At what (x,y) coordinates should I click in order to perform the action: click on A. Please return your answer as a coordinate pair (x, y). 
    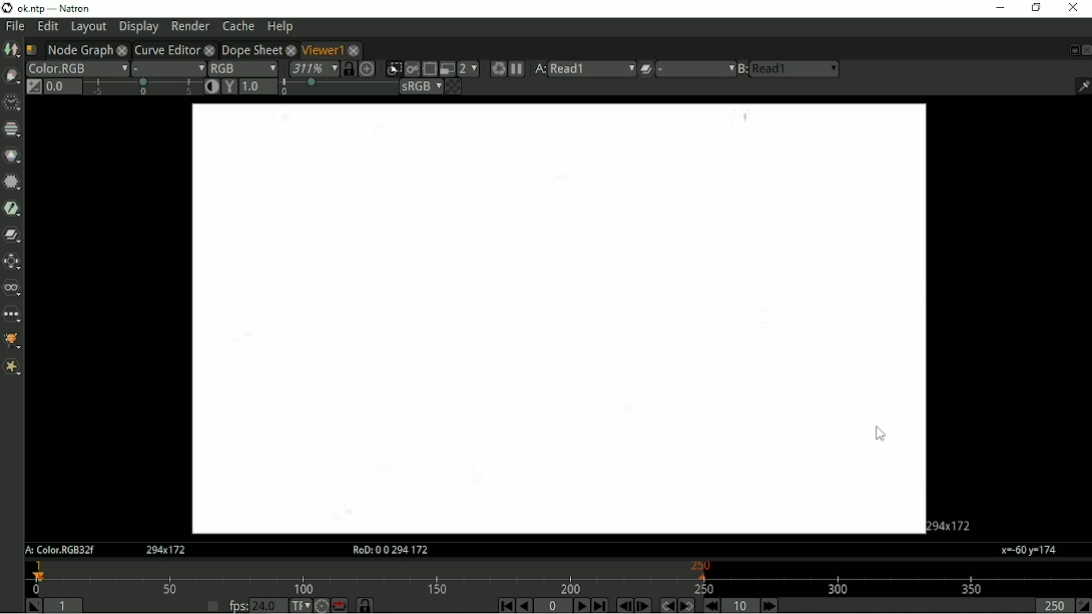
    Looking at the image, I should click on (59, 550).